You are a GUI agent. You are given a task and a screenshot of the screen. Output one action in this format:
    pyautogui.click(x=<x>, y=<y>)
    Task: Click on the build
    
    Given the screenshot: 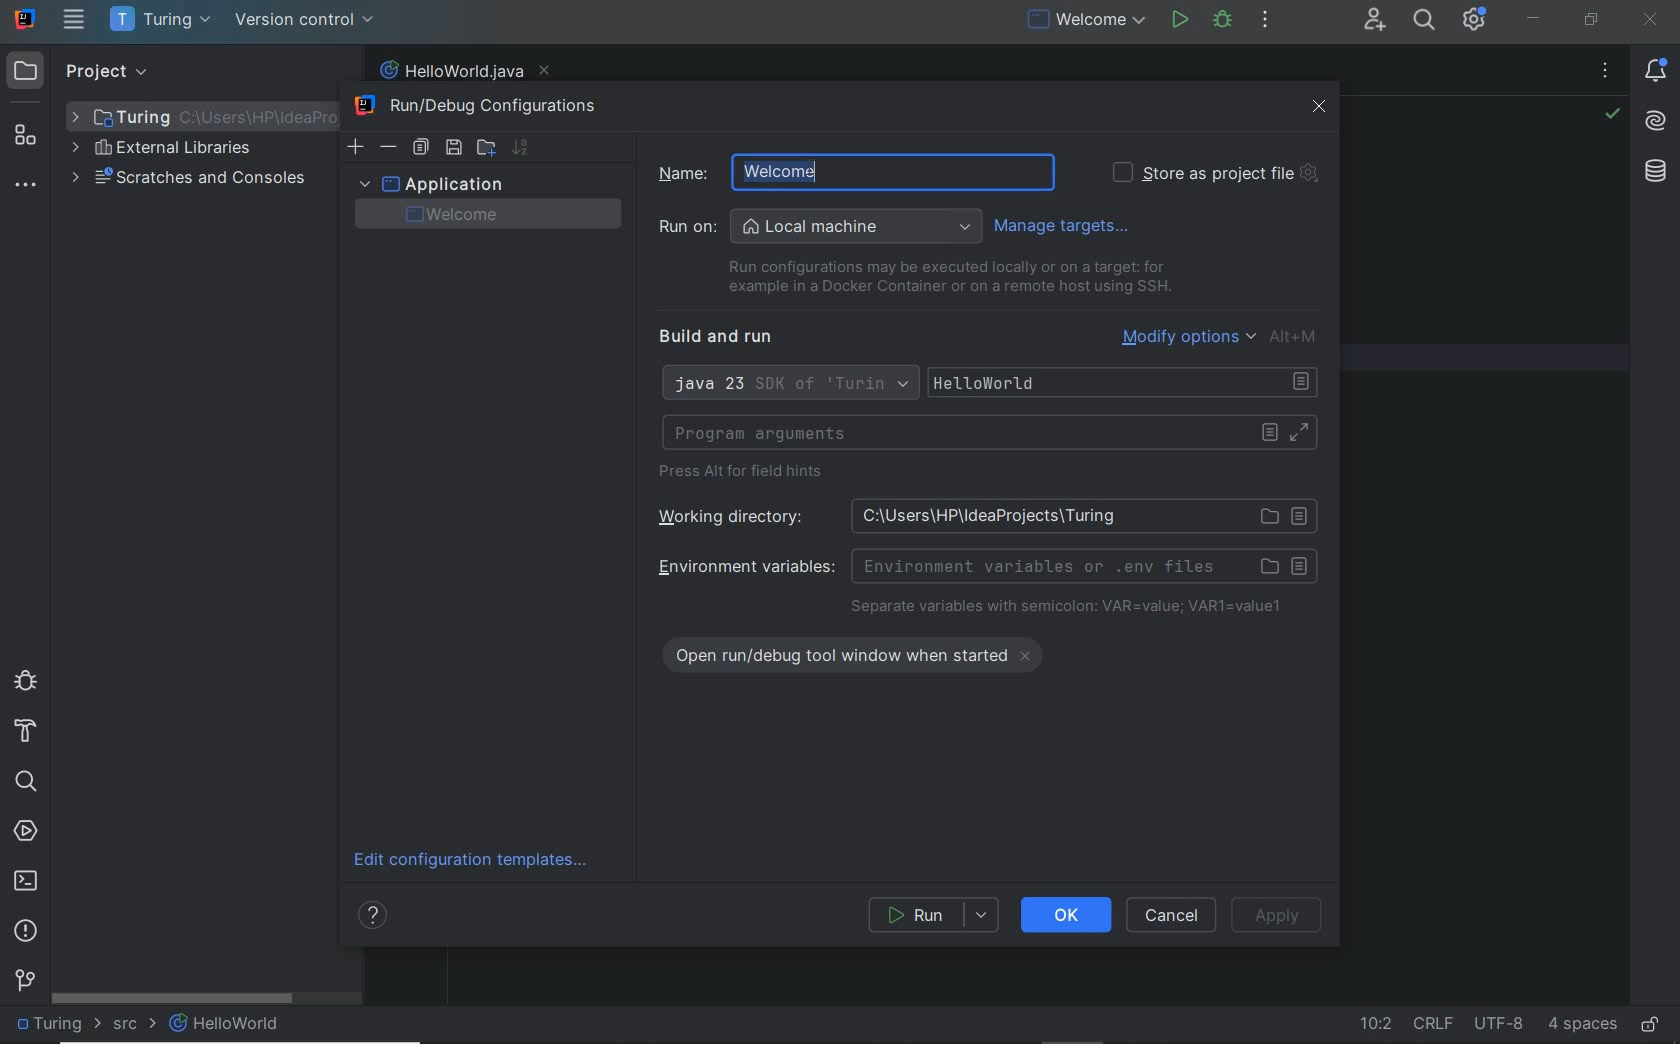 What is the action you would take?
    pyautogui.click(x=26, y=732)
    